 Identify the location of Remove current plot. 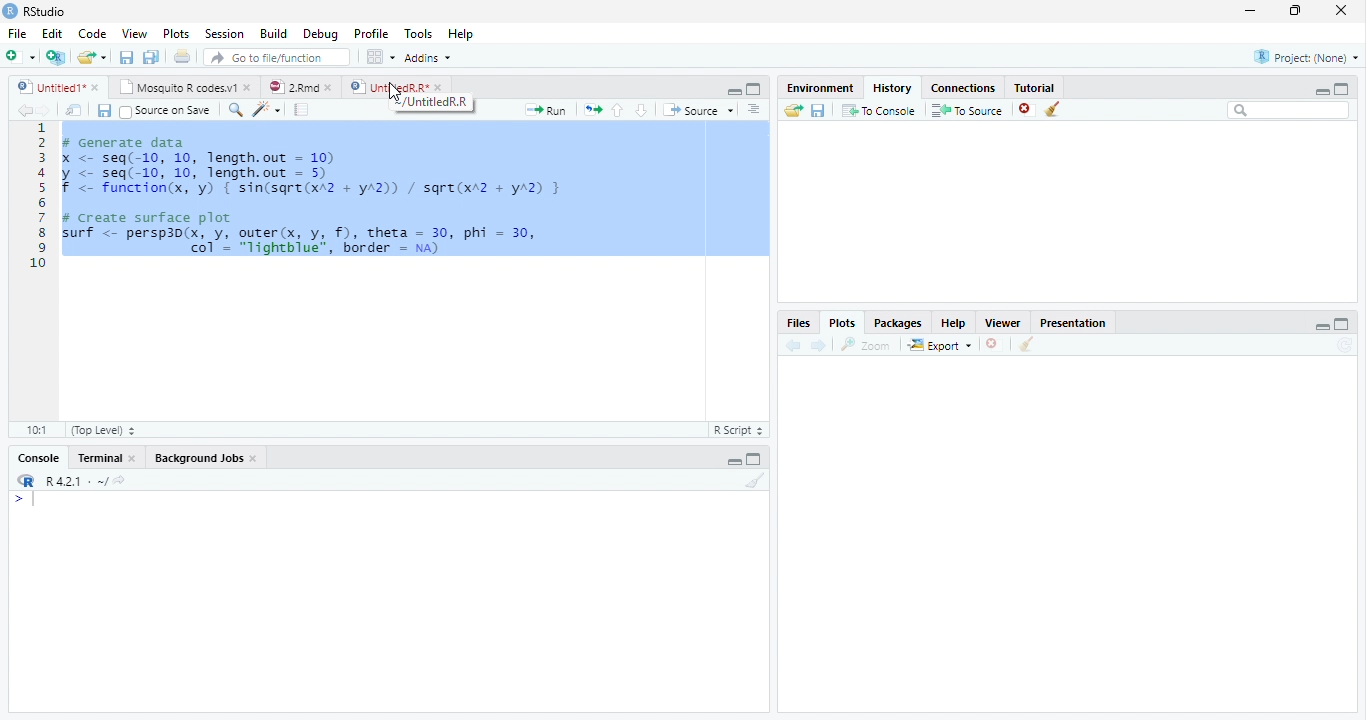
(996, 344).